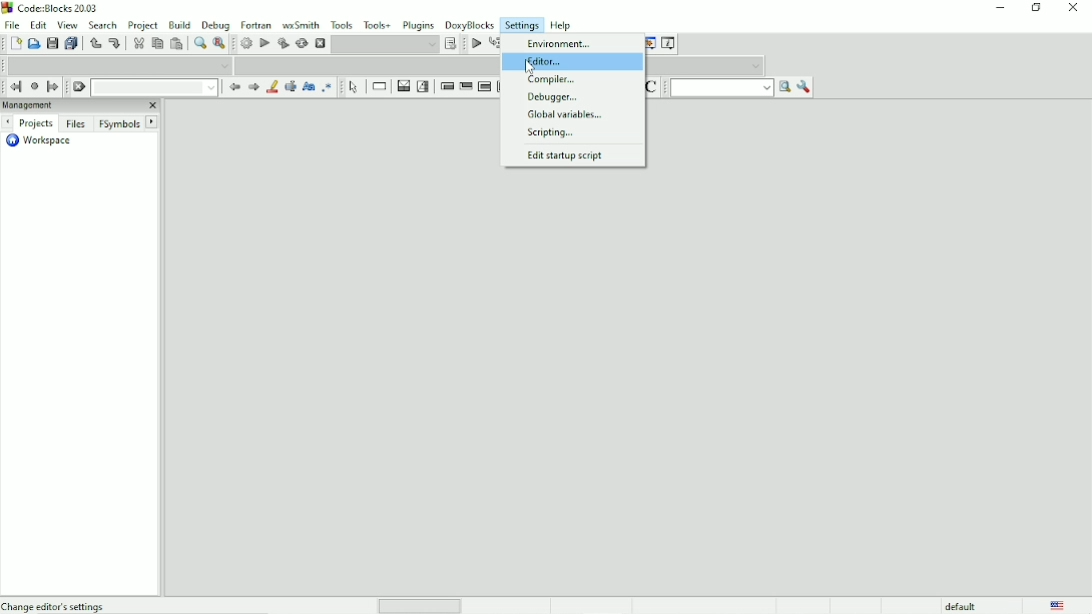  What do you see at coordinates (51, 43) in the screenshot?
I see `Save` at bounding box center [51, 43].